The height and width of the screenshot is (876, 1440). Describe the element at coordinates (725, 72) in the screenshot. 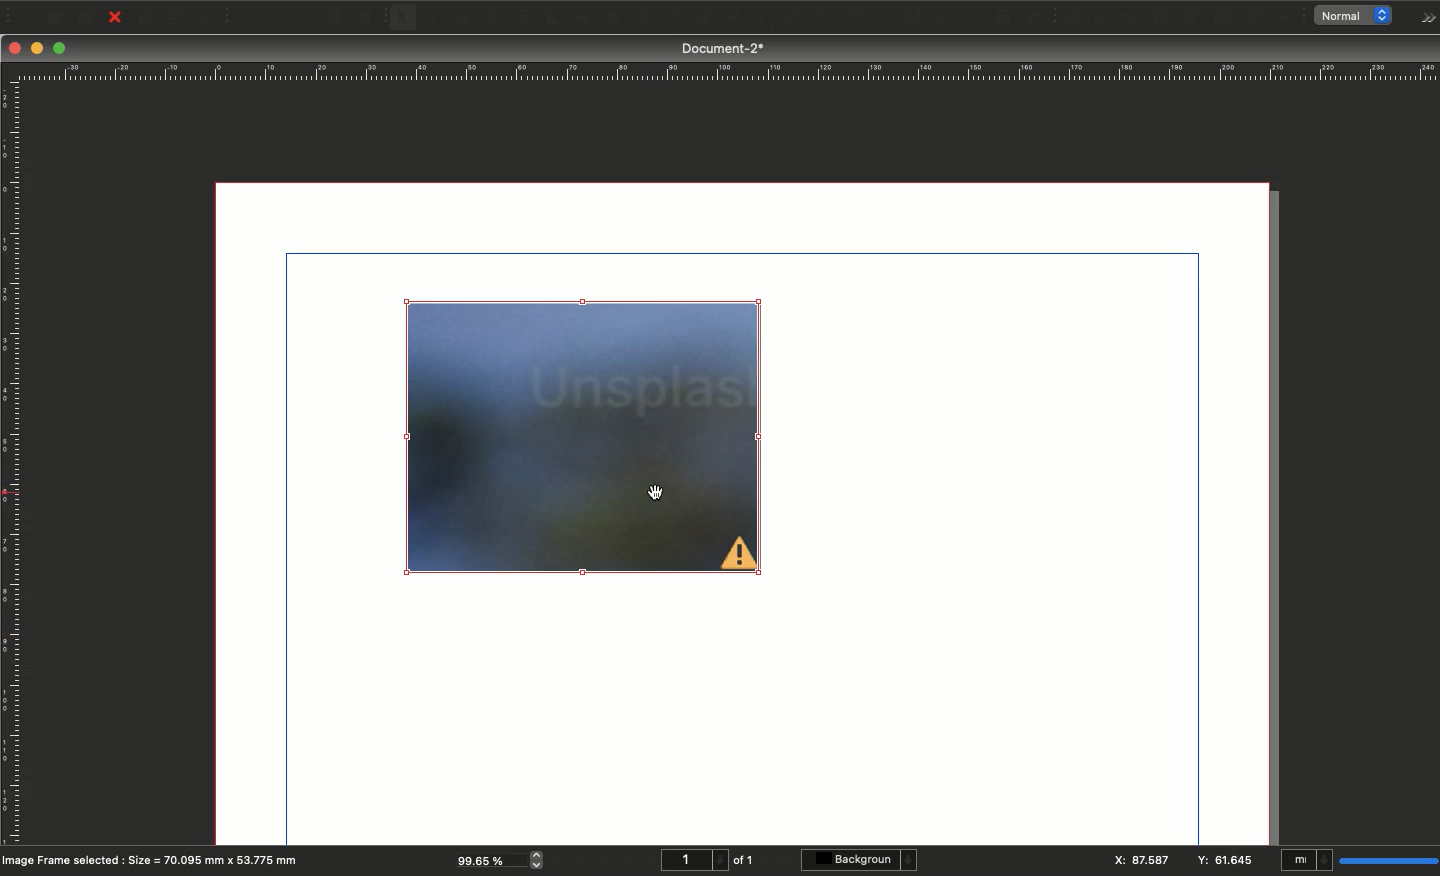

I see `Ruler` at that location.